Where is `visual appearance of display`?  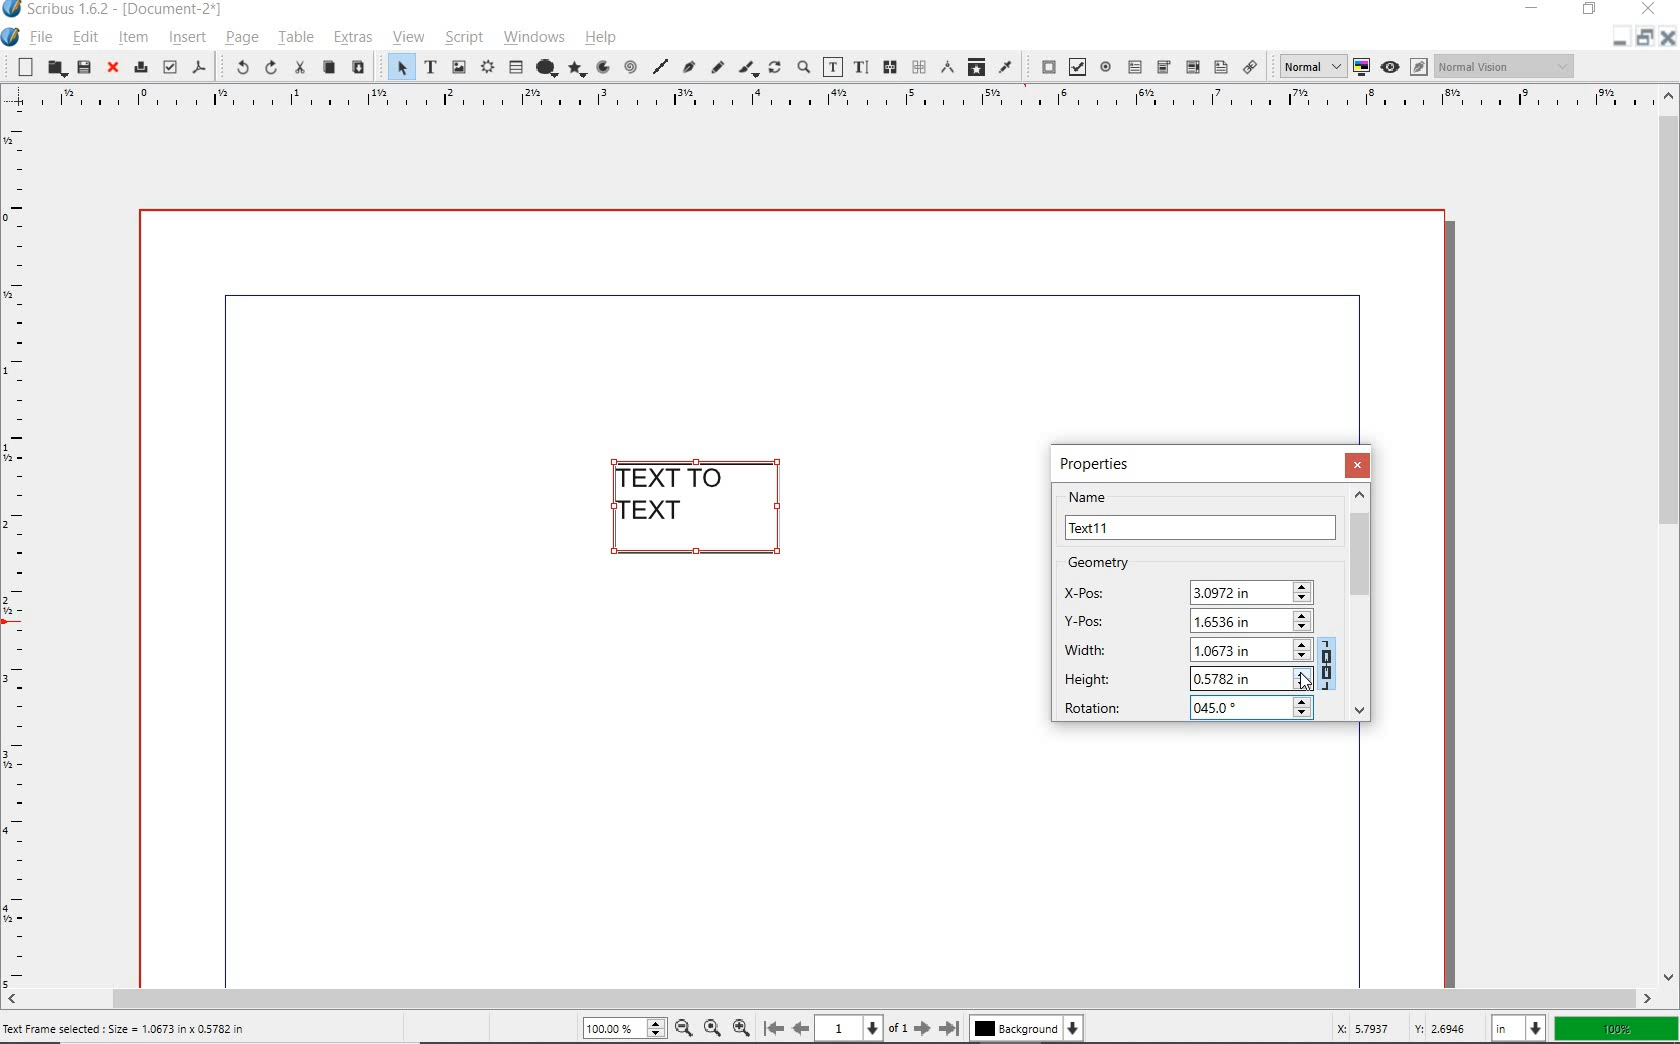
visual appearance of display is located at coordinates (1504, 66).